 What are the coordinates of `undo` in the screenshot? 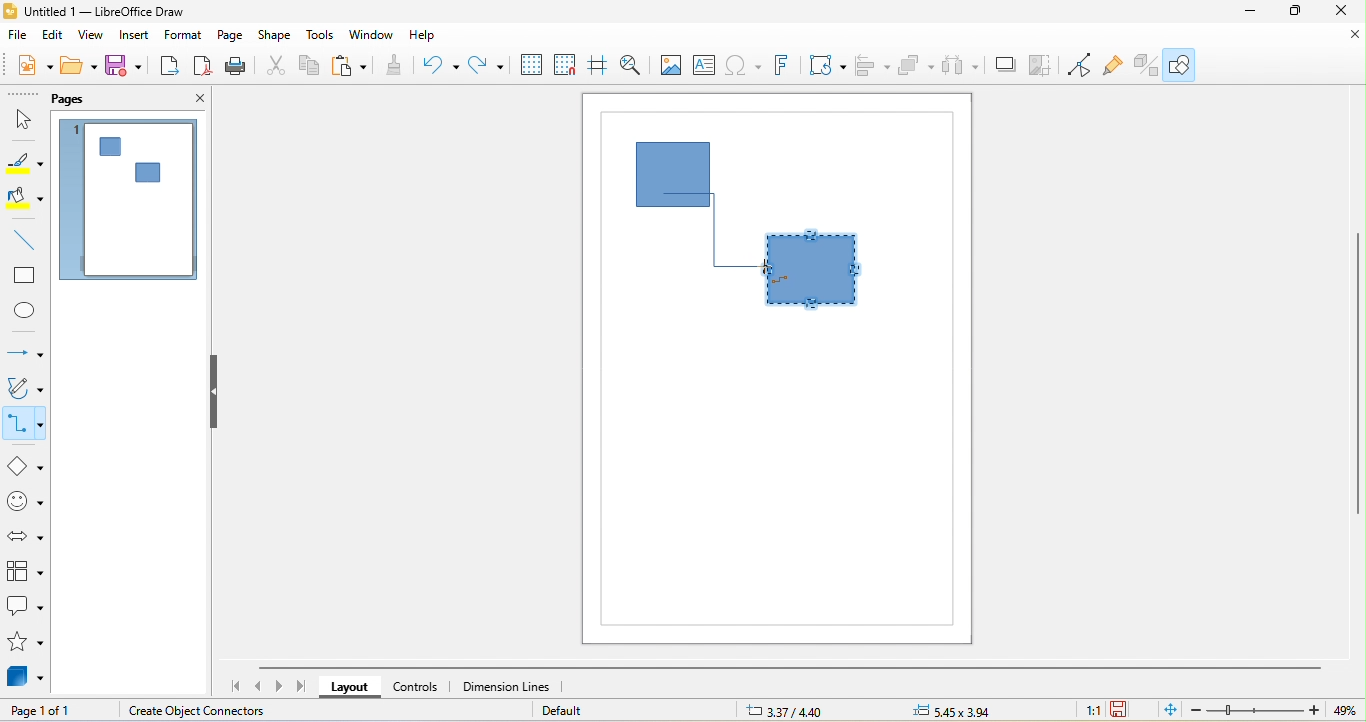 It's located at (443, 67).